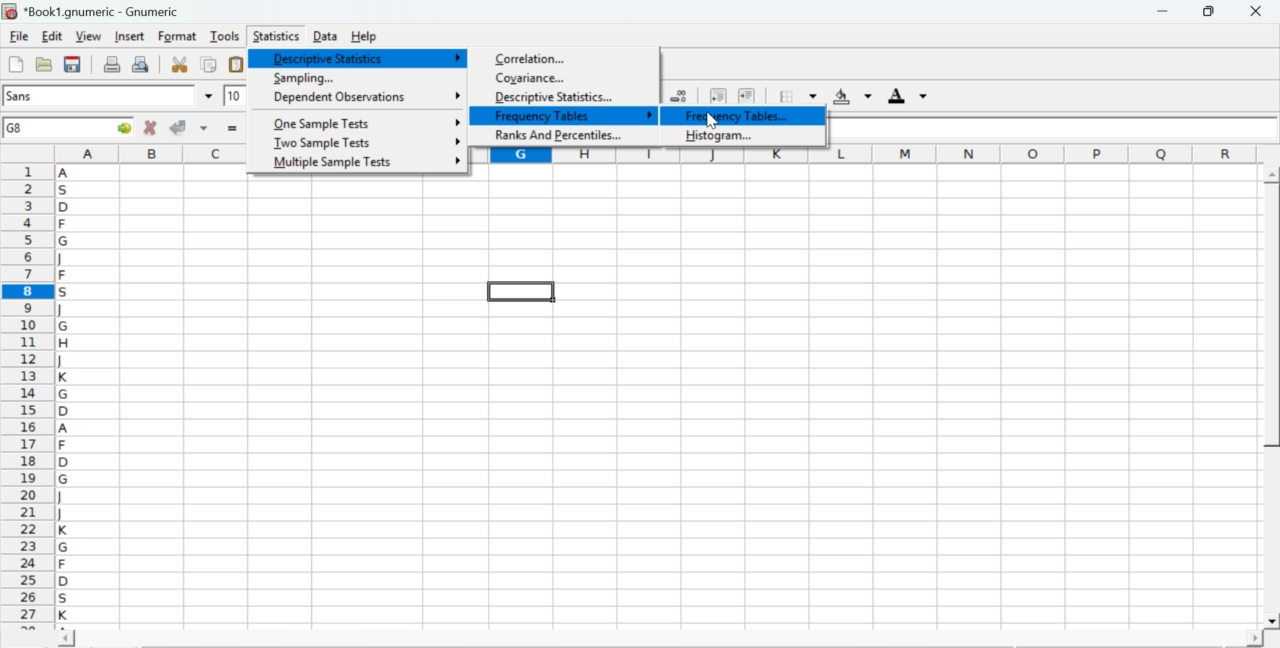  What do you see at coordinates (854, 96) in the screenshot?
I see `background` at bounding box center [854, 96].